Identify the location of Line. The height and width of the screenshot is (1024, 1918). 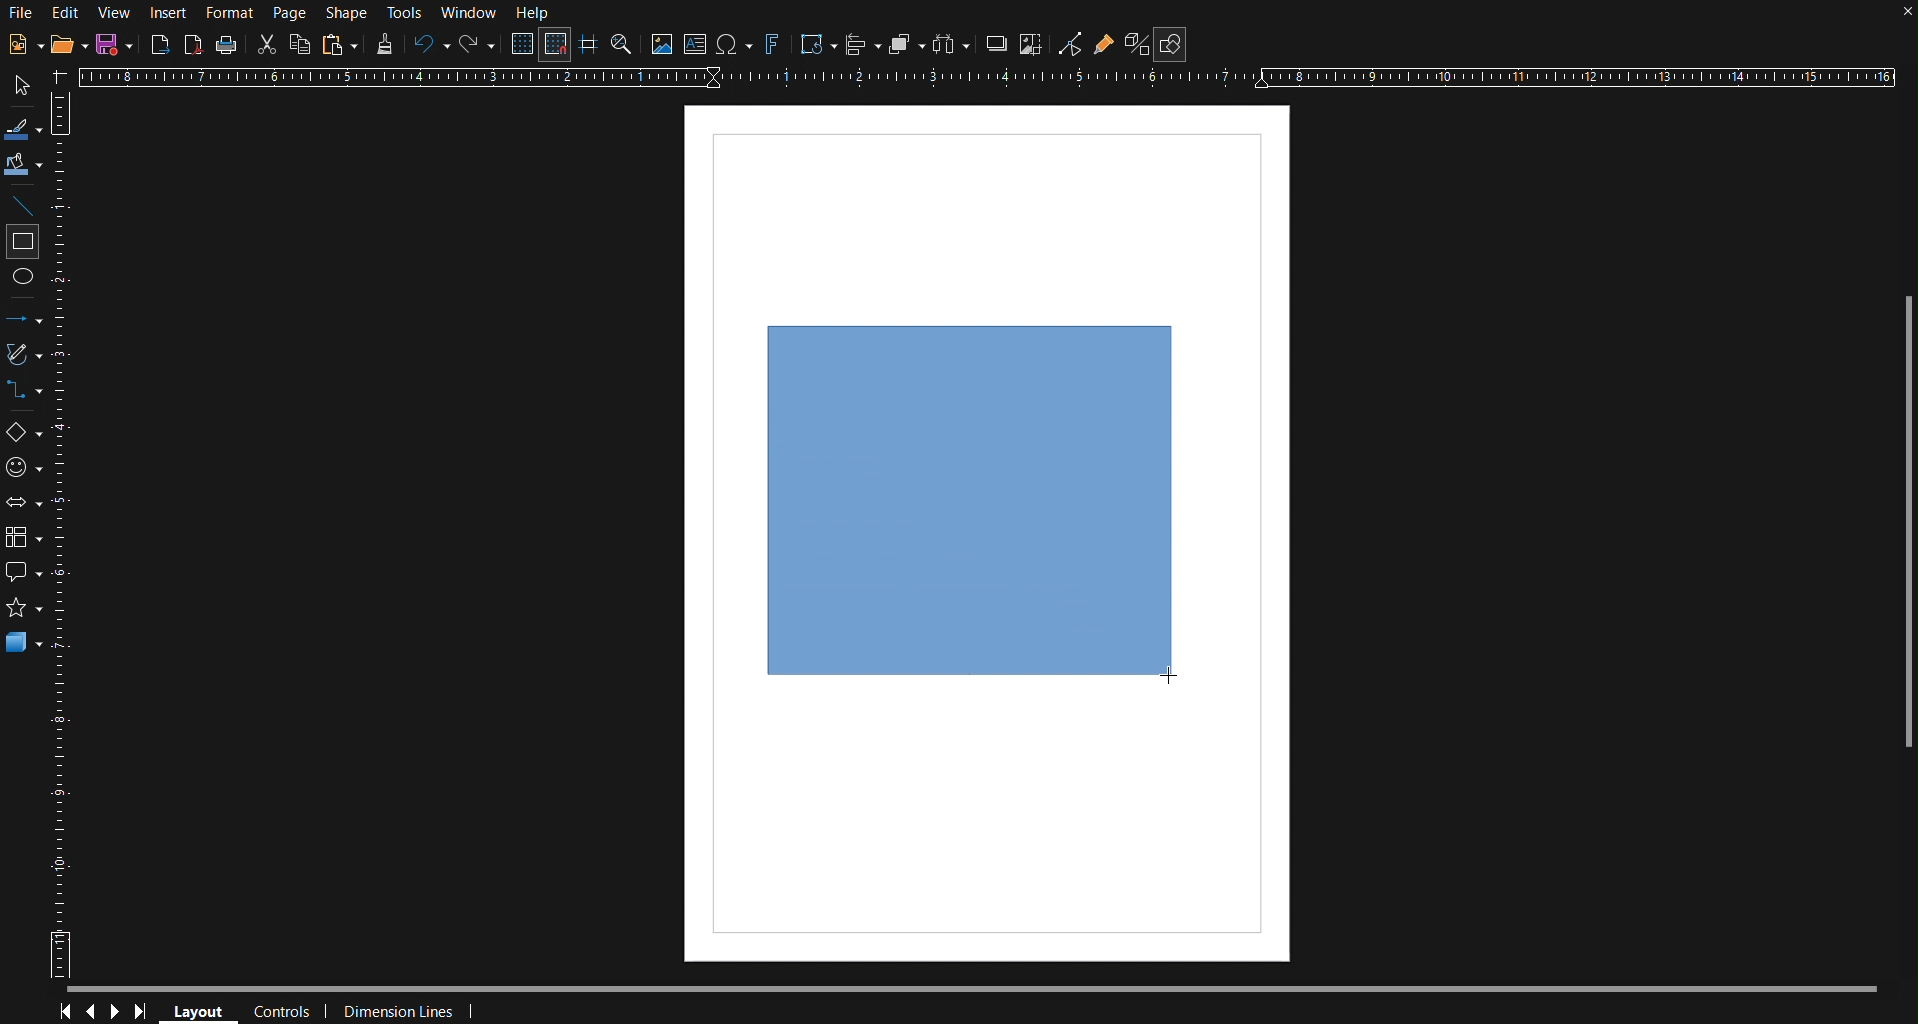
(24, 204).